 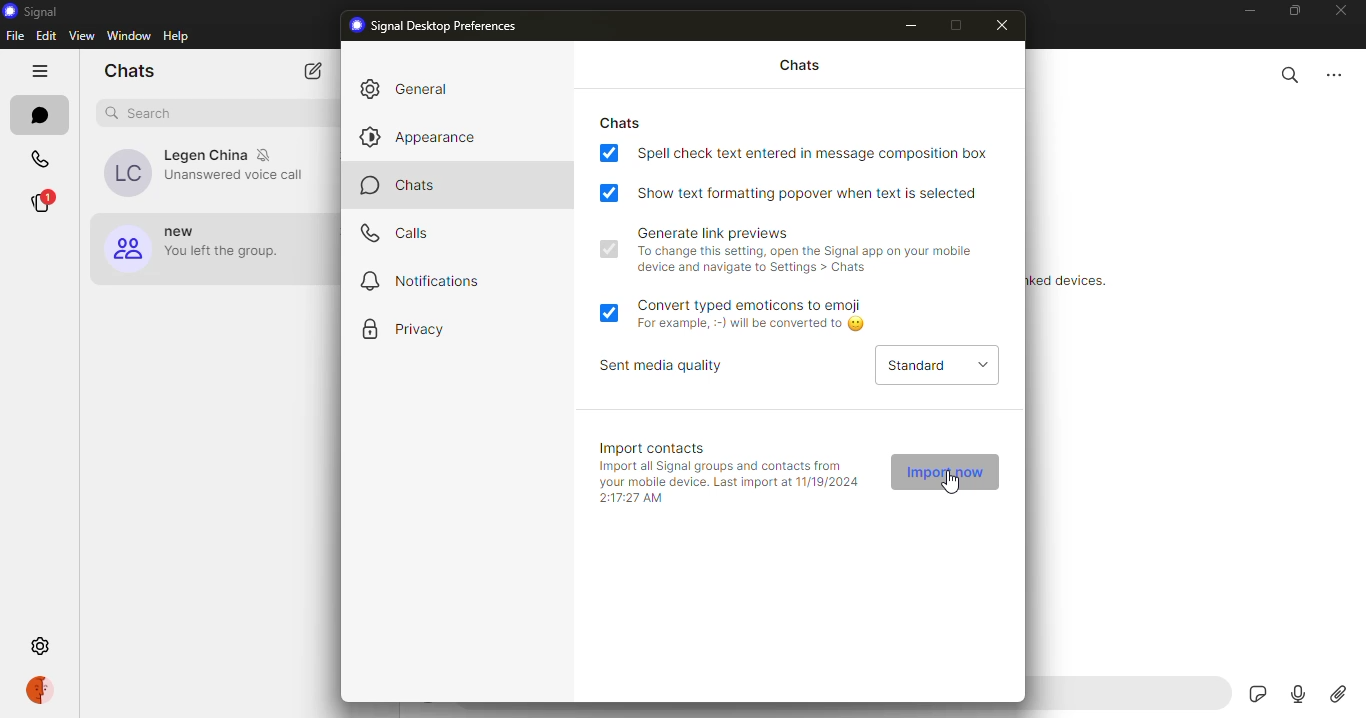 I want to click on spell check, so click(x=822, y=153).